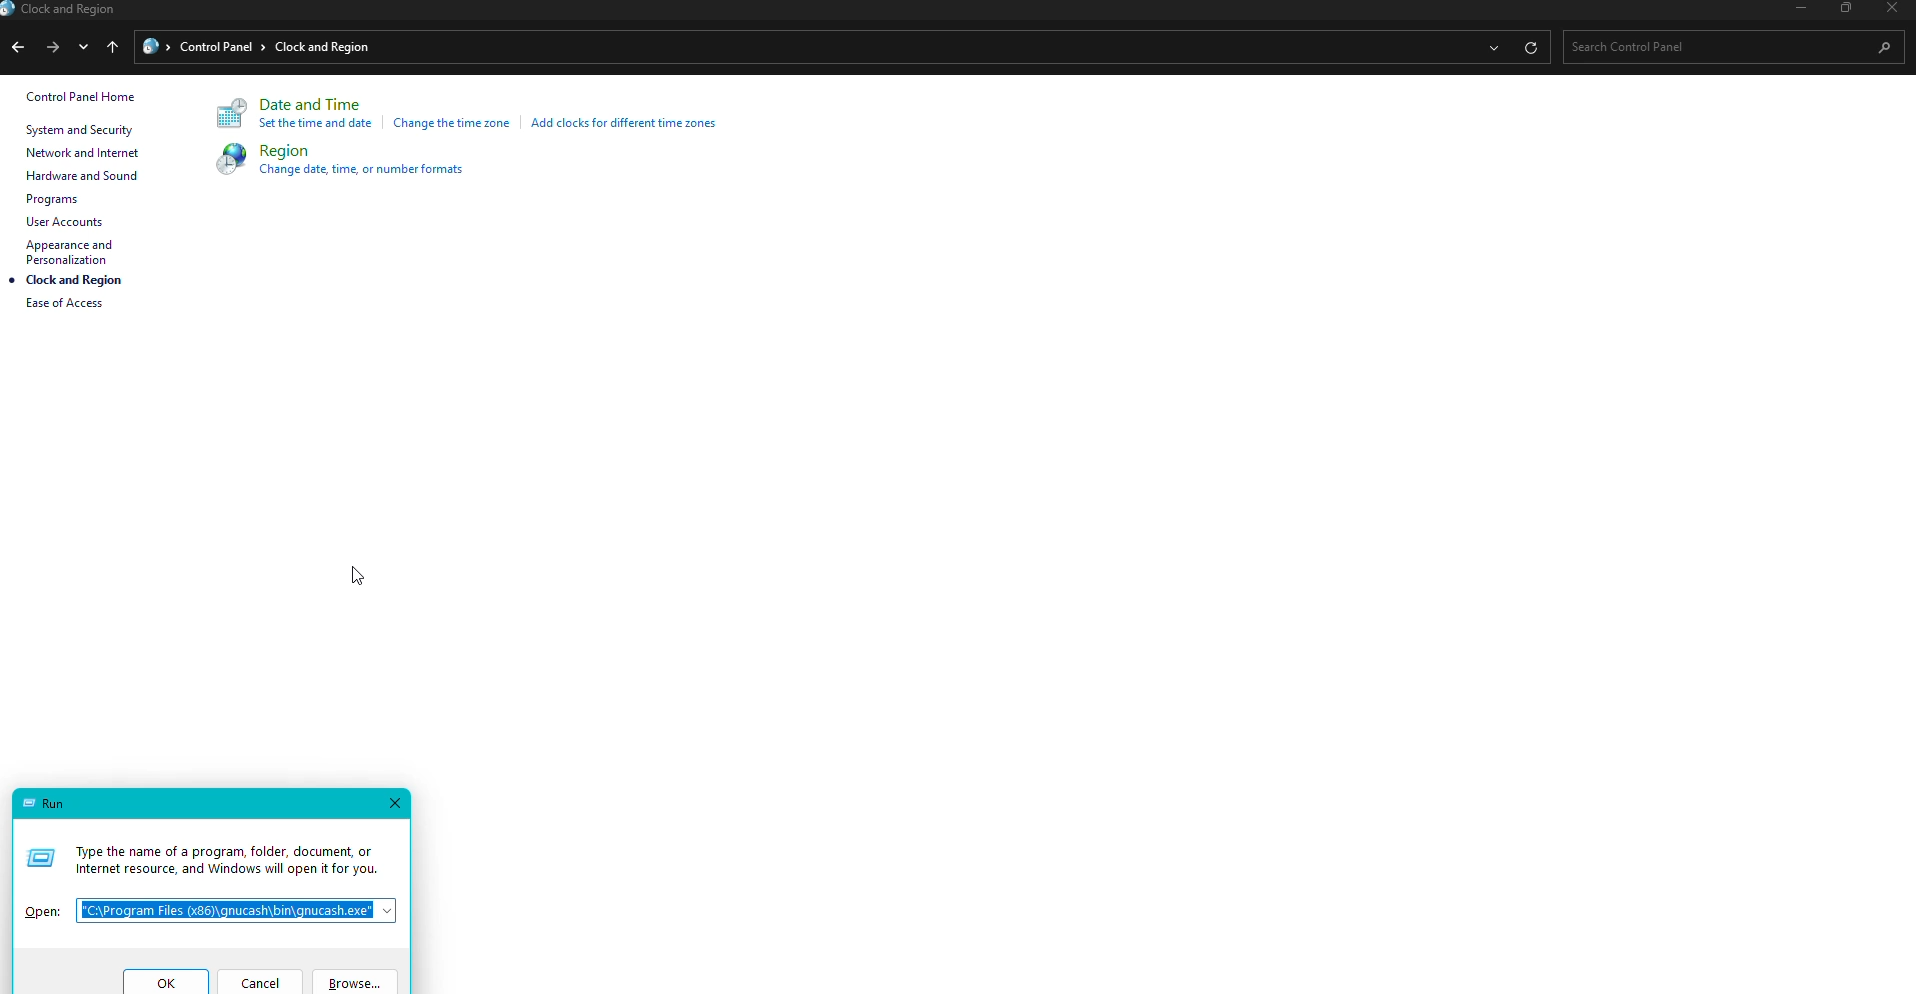 The height and width of the screenshot is (994, 1916). Describe the element at coordinates (87, 49) in the screenshot. I see `down` at that location.